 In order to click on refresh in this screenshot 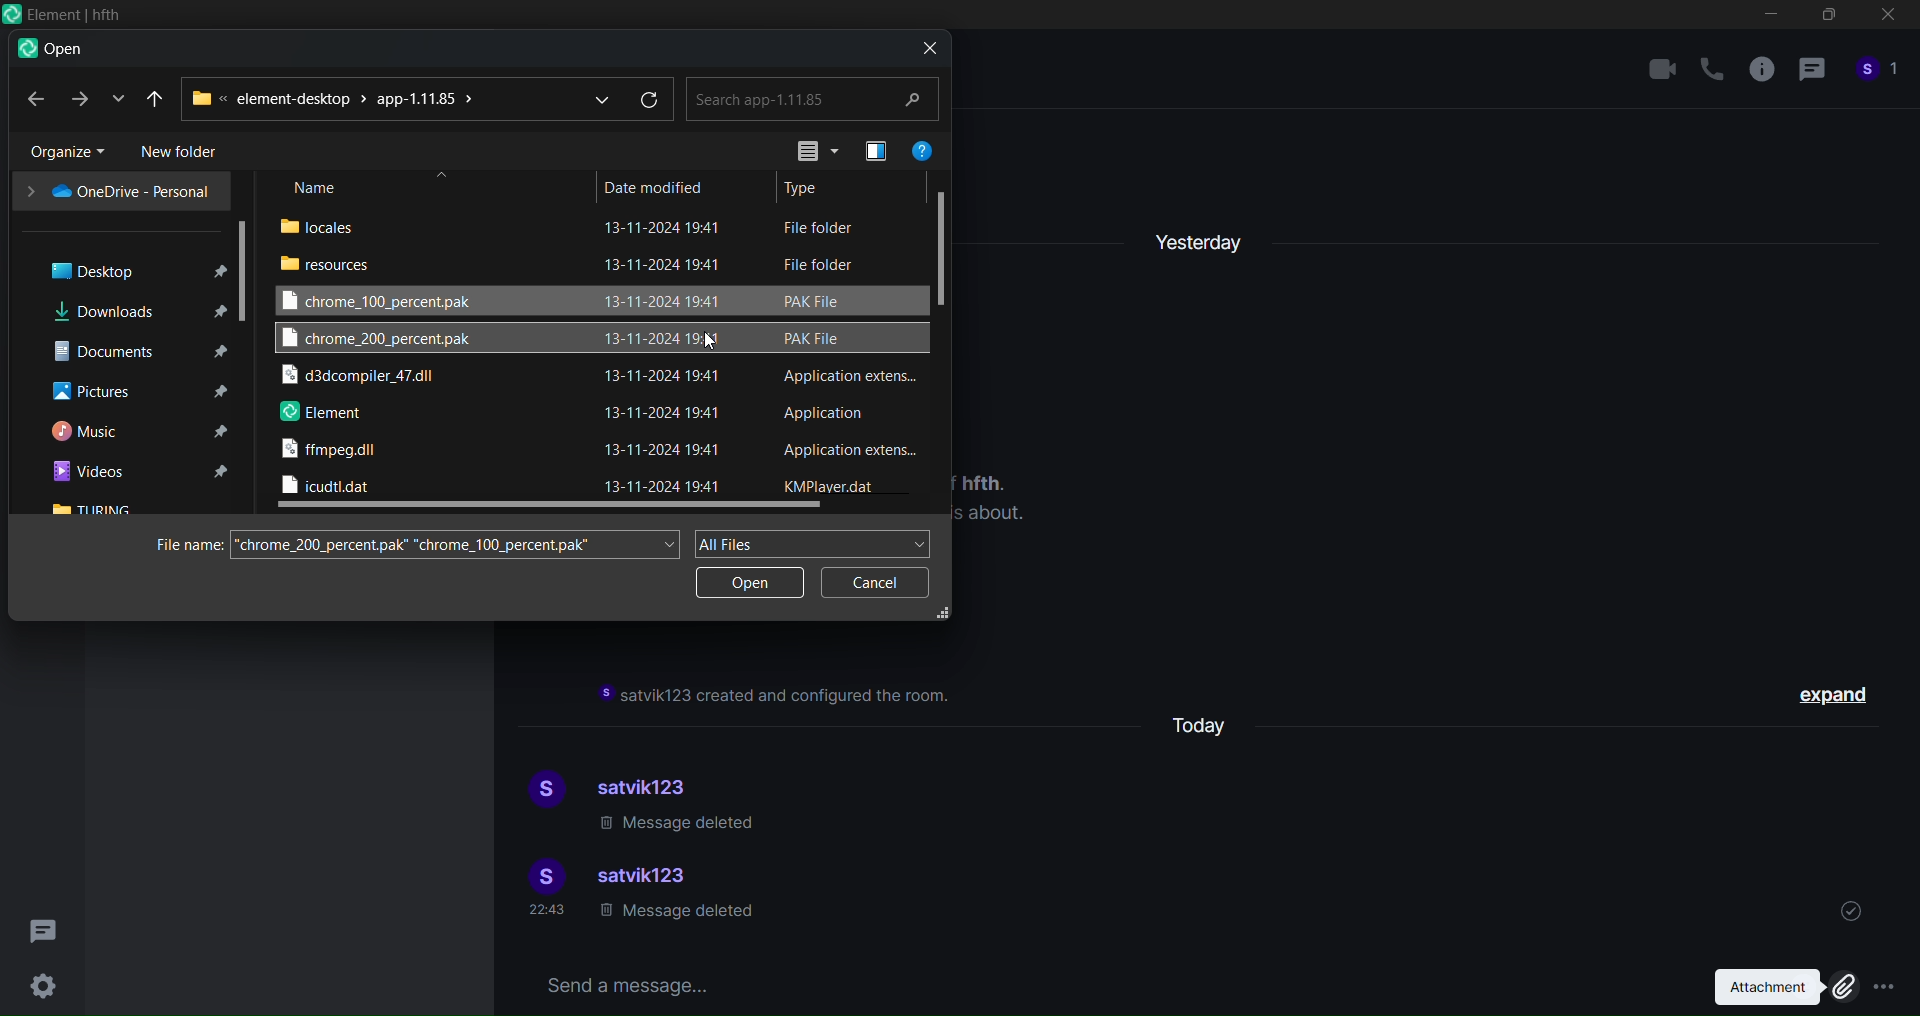, I will do `click(652, 100)`.